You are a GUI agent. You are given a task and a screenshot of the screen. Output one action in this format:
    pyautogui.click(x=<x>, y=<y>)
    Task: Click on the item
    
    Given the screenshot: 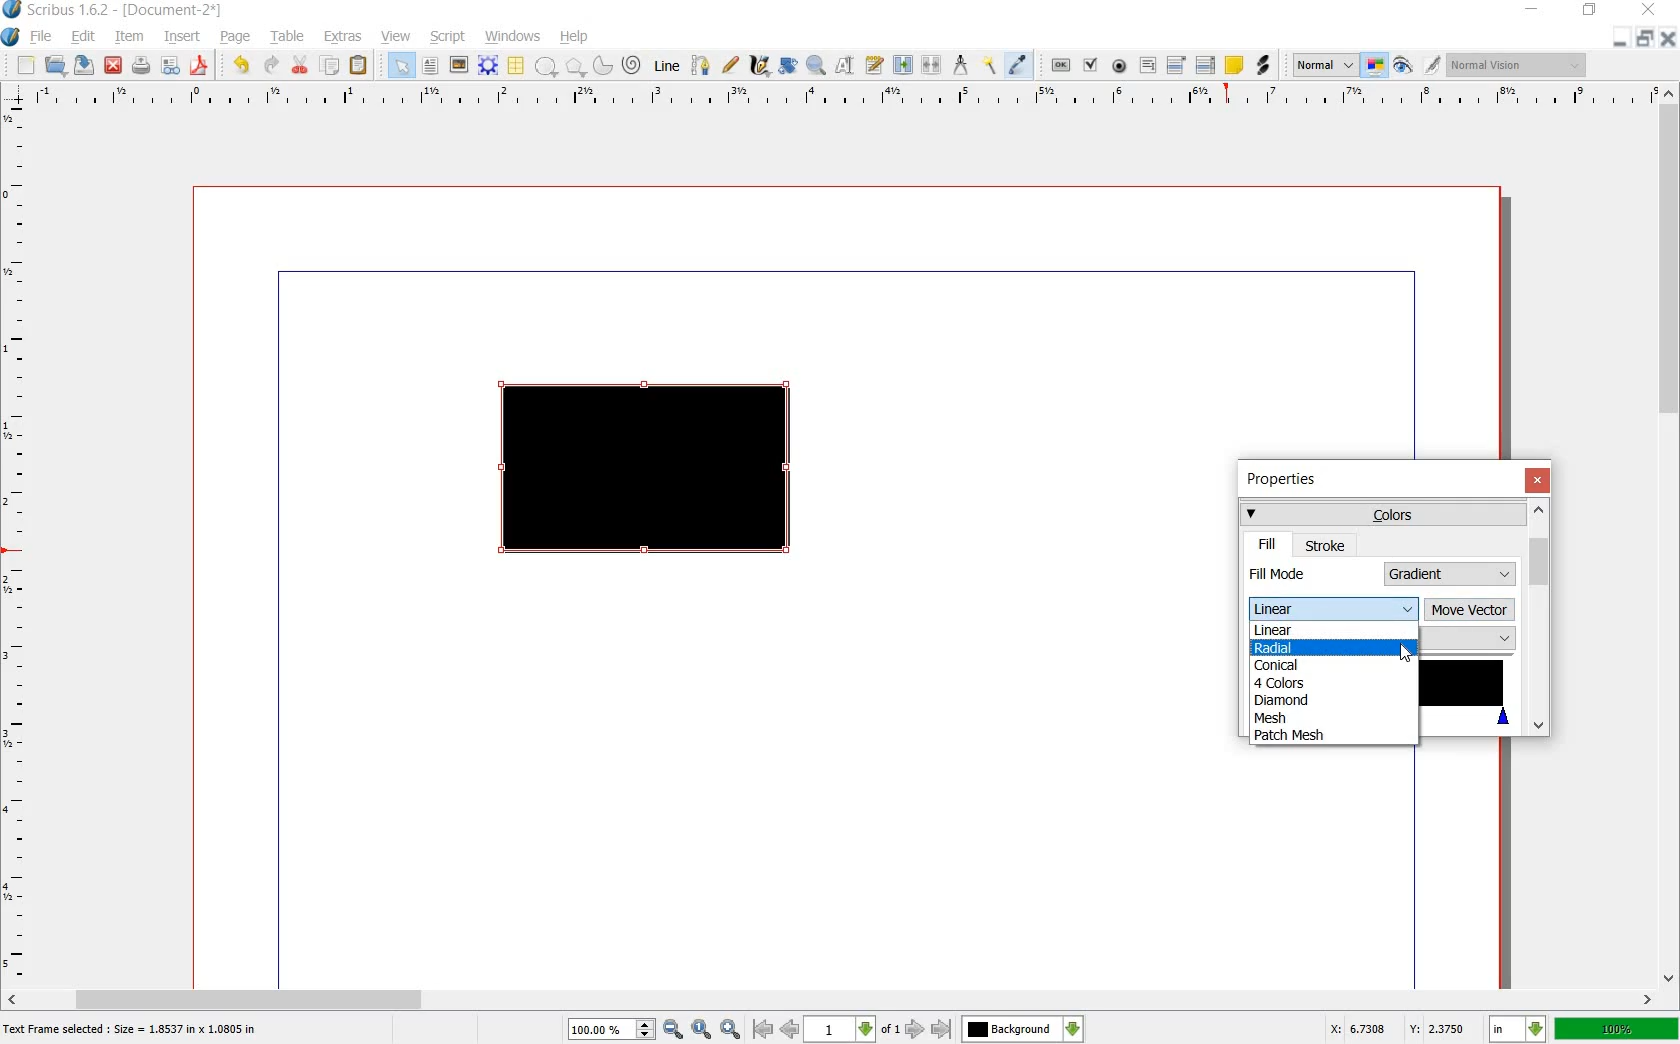 What is the action you would take?
    pyautogui.click(x=128, y=39)
    